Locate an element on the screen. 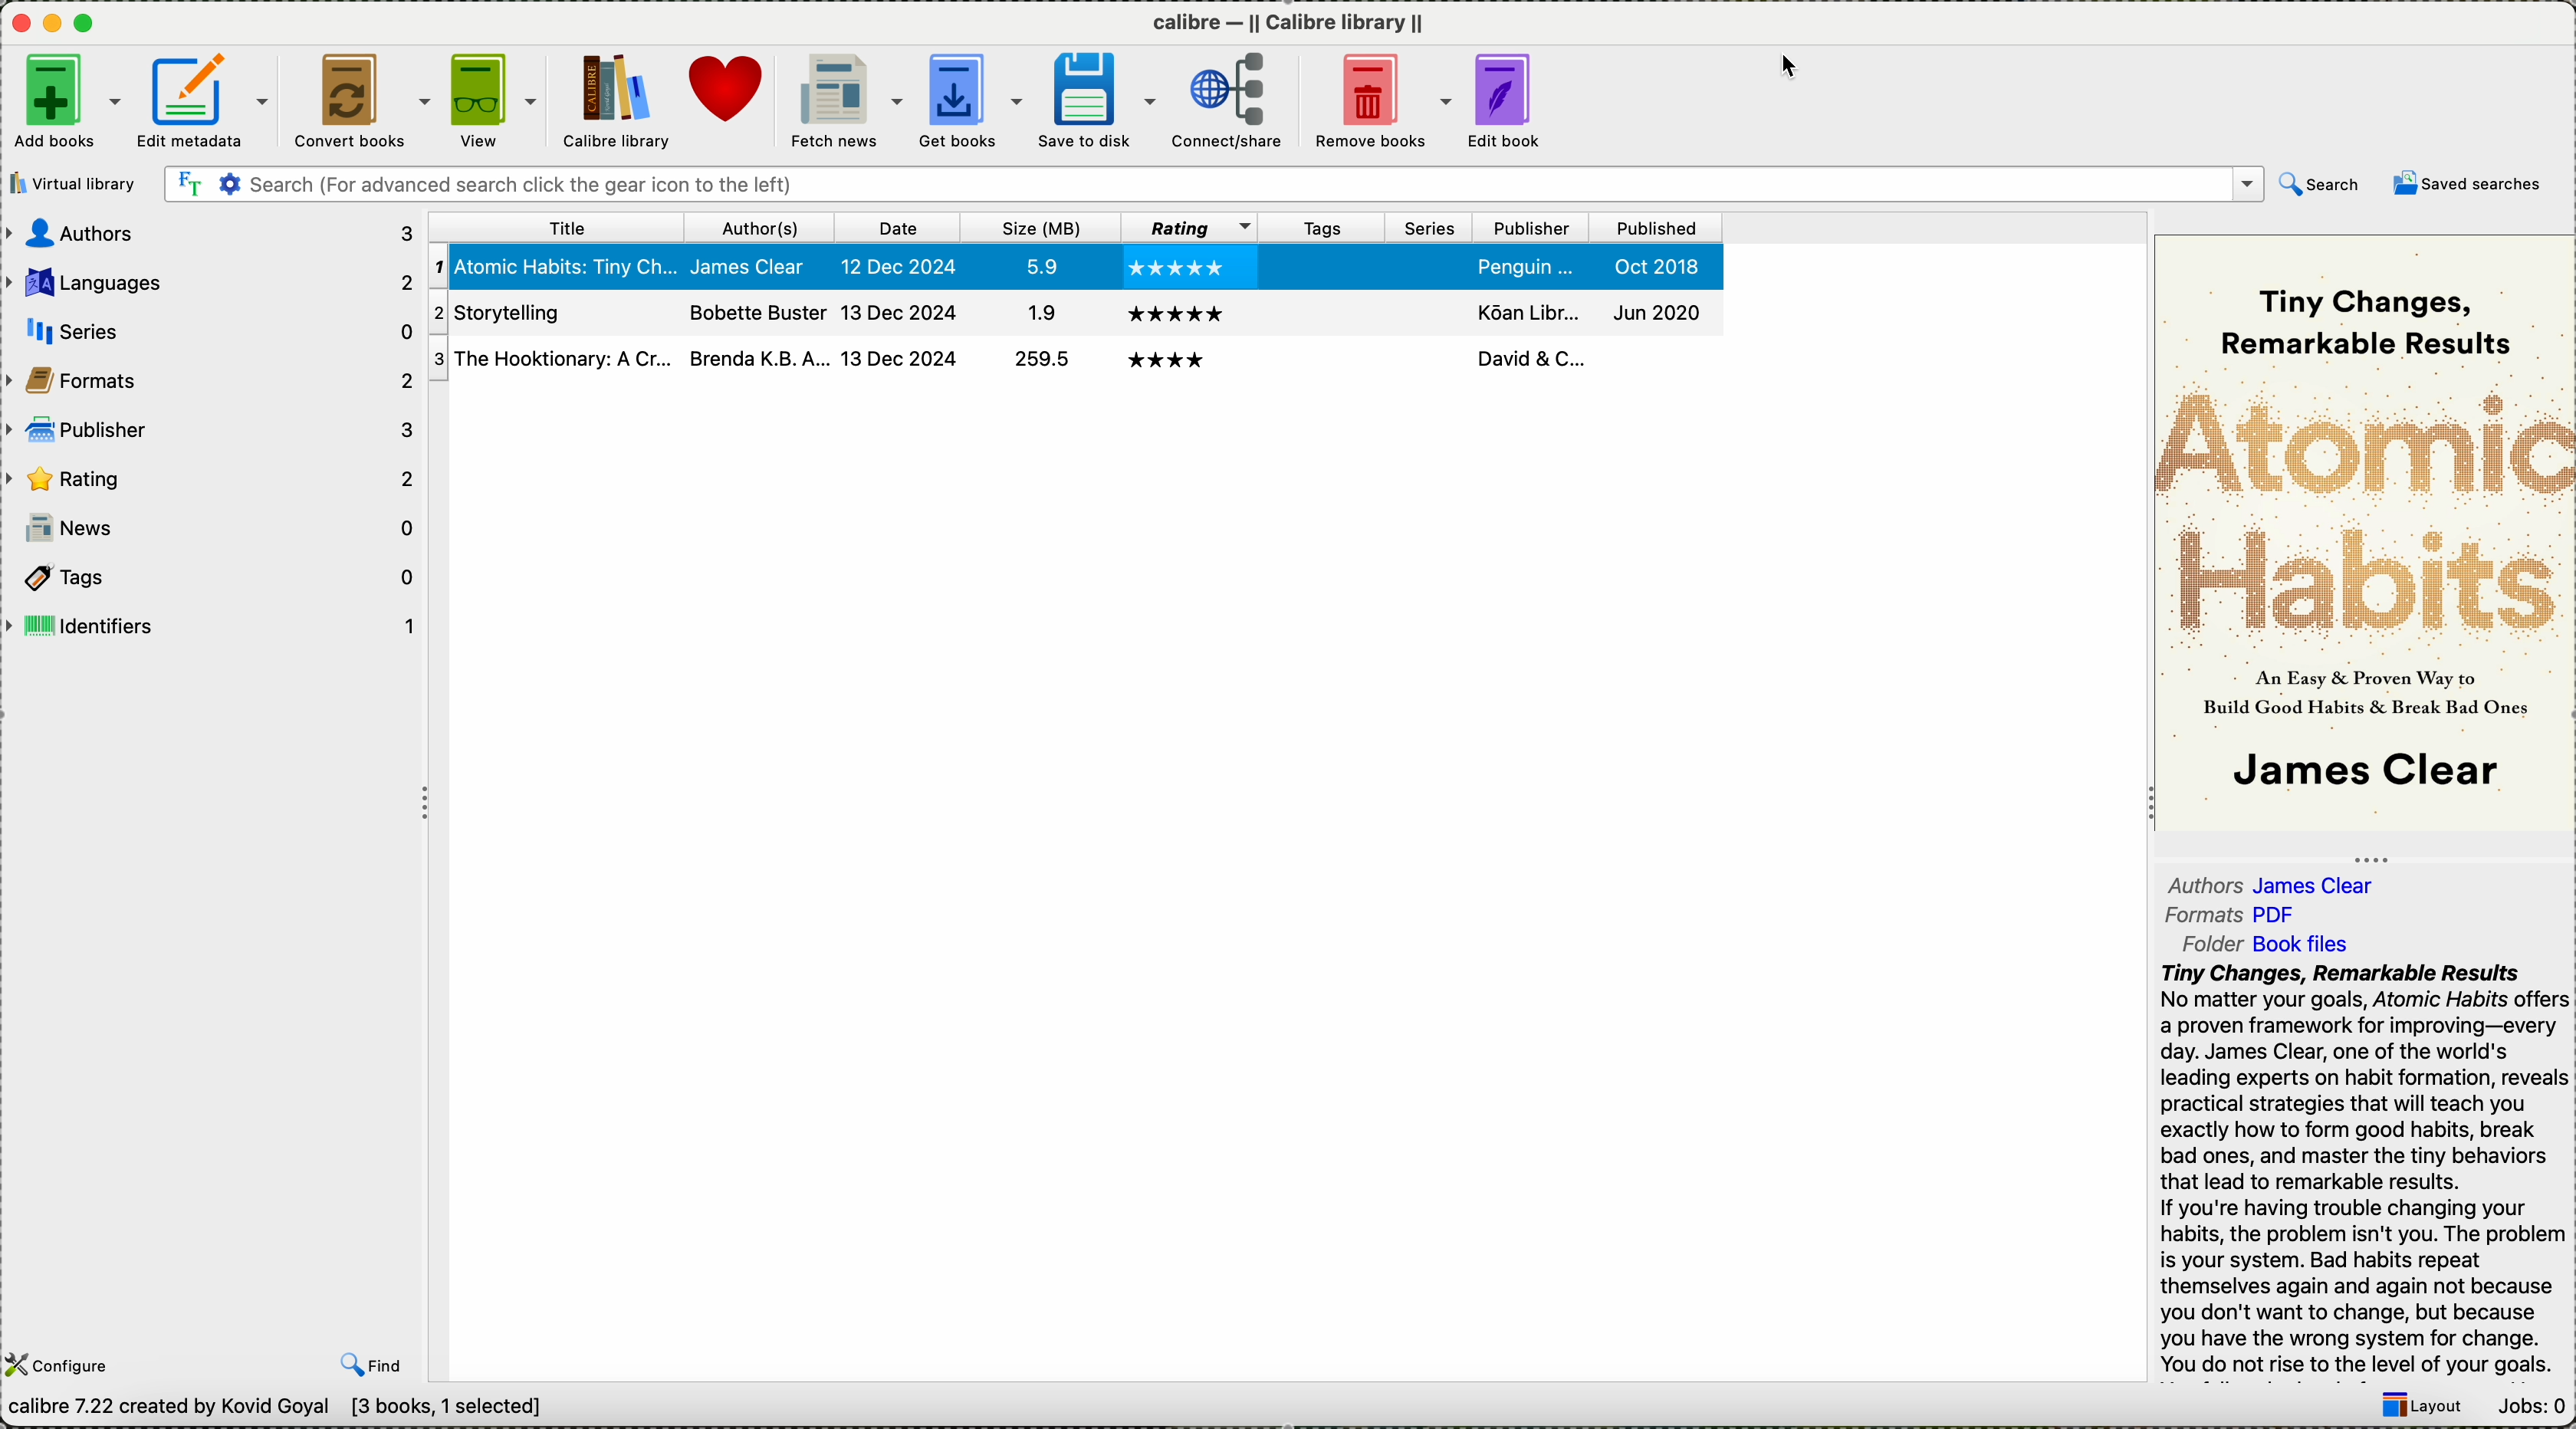 The image size is (2576, 1429). languages is located at coordinates (214, 285).